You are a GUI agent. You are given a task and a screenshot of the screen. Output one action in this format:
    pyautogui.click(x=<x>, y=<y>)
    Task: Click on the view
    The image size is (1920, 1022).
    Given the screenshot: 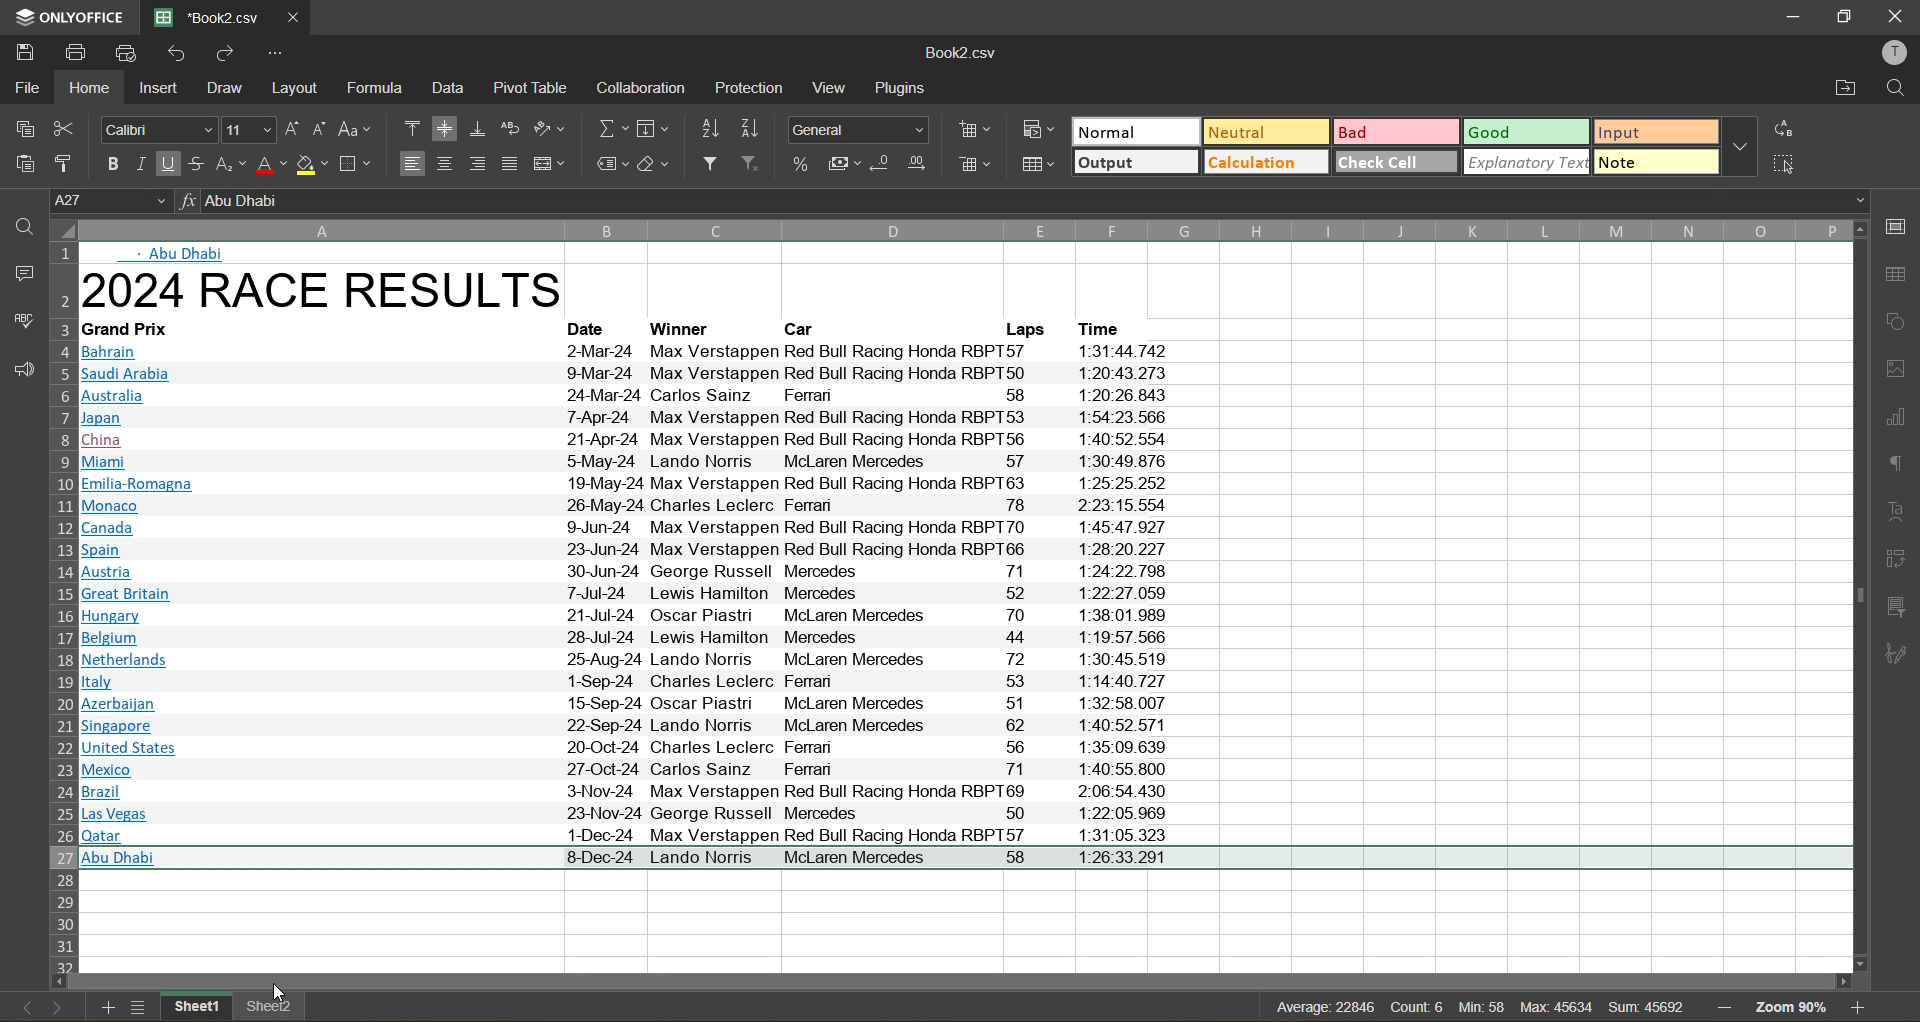 What is the action you would take?
    pyautogui.click(x=829, y=89)
    